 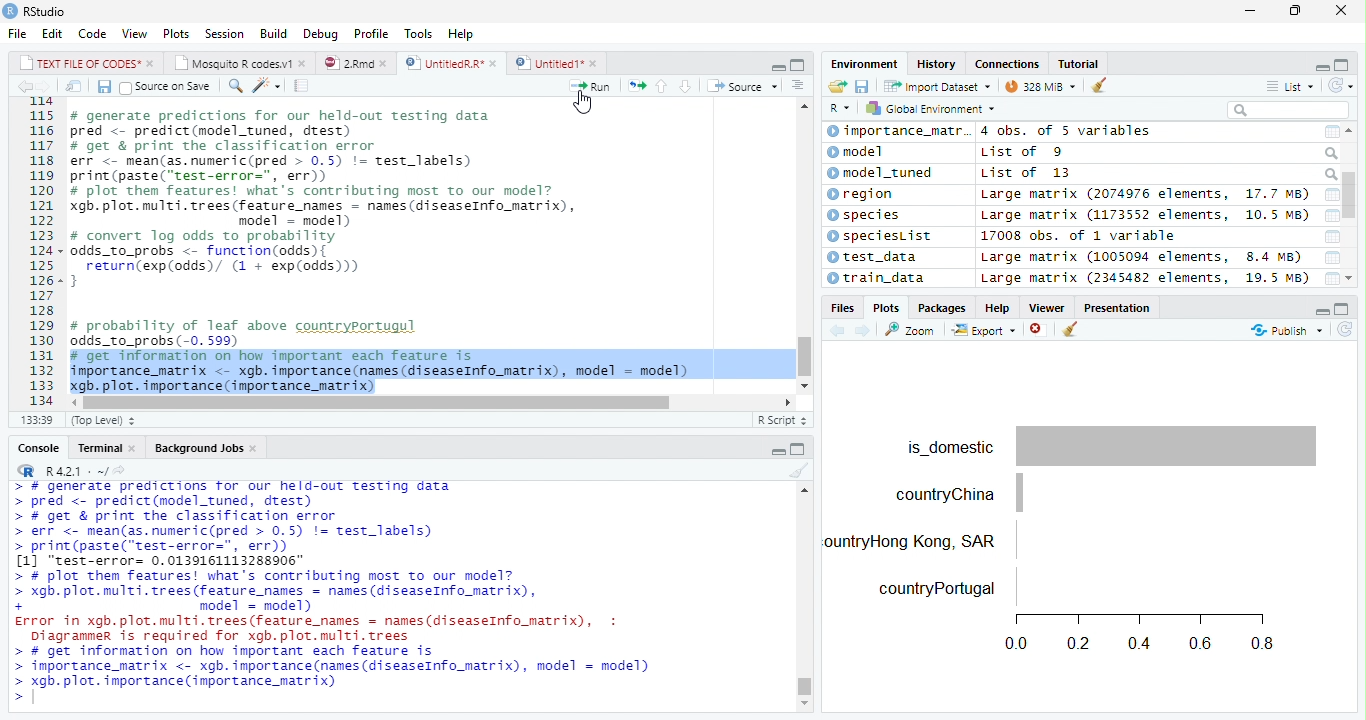 I want to click on Maximize, so click(x=1341, y=307).